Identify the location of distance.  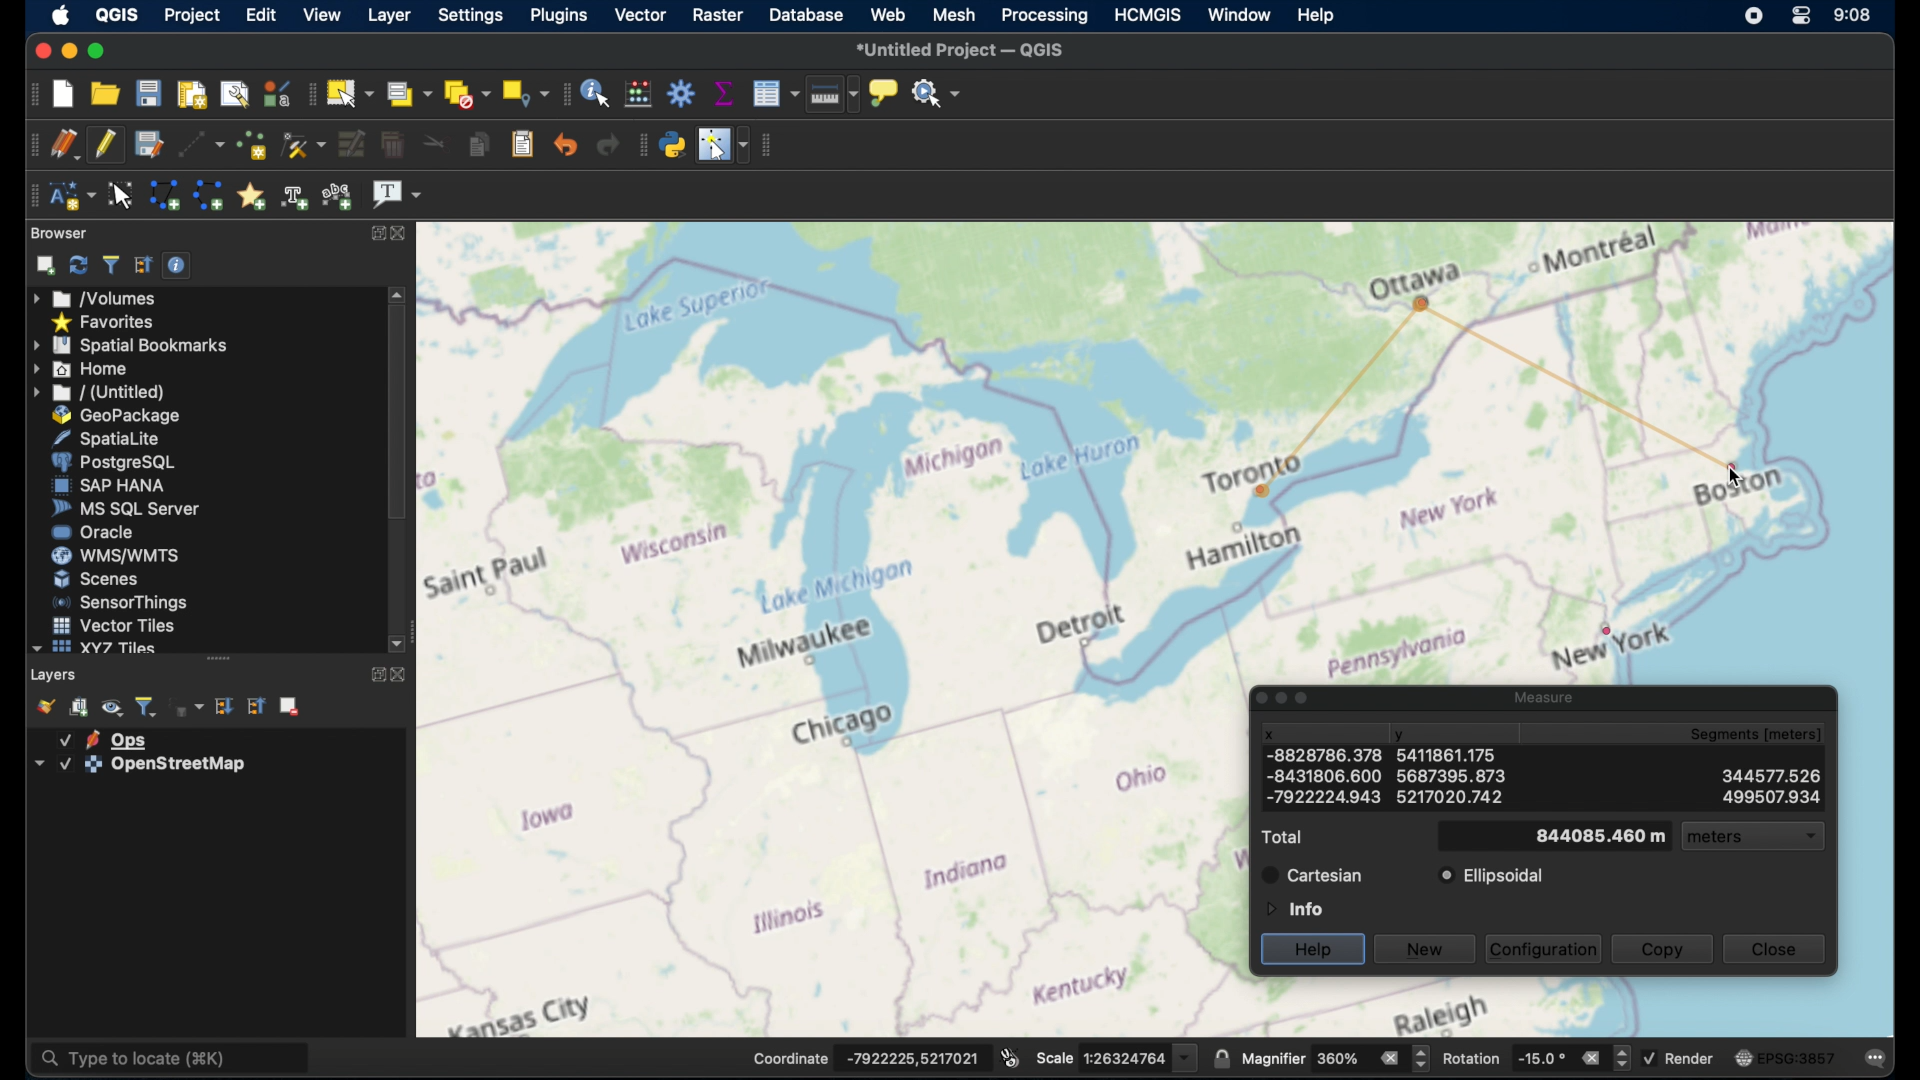
(1568, 379).